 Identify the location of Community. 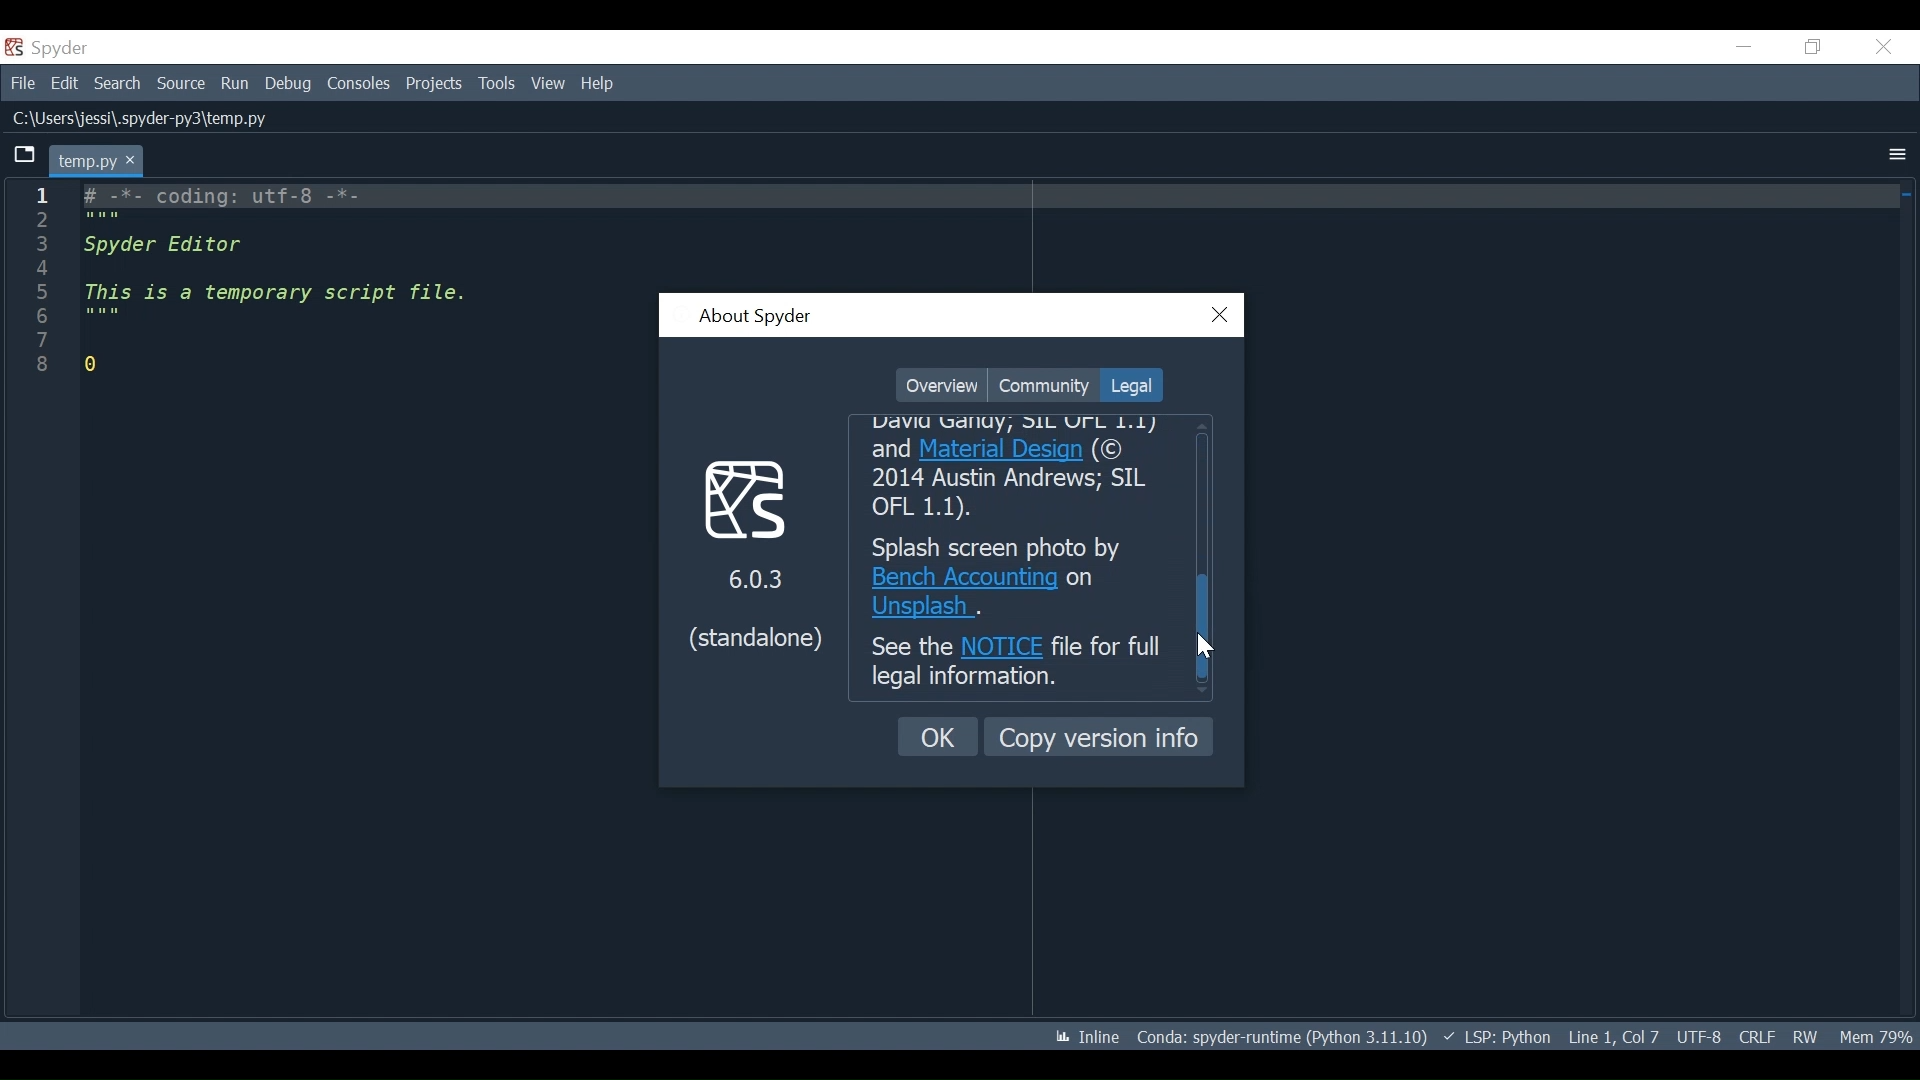
(1043, 385).